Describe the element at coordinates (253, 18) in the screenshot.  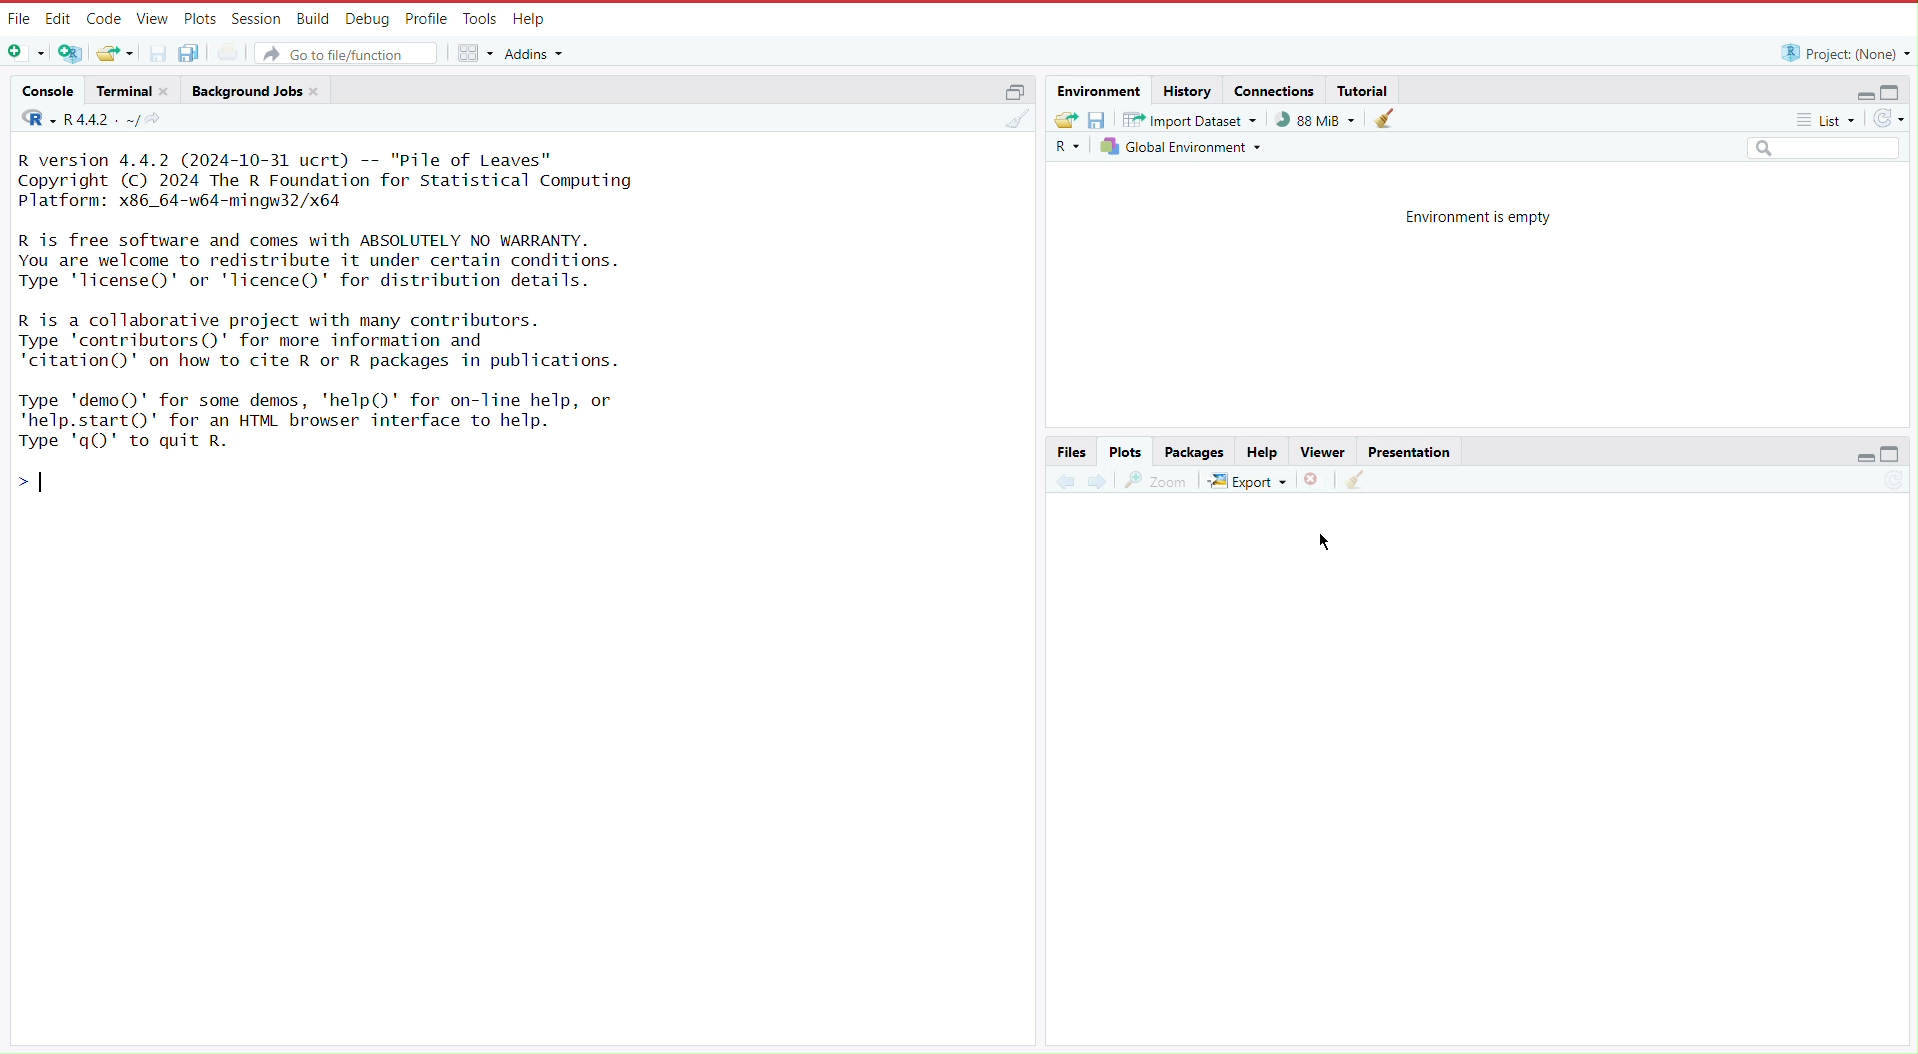
I see `Session` at that location.